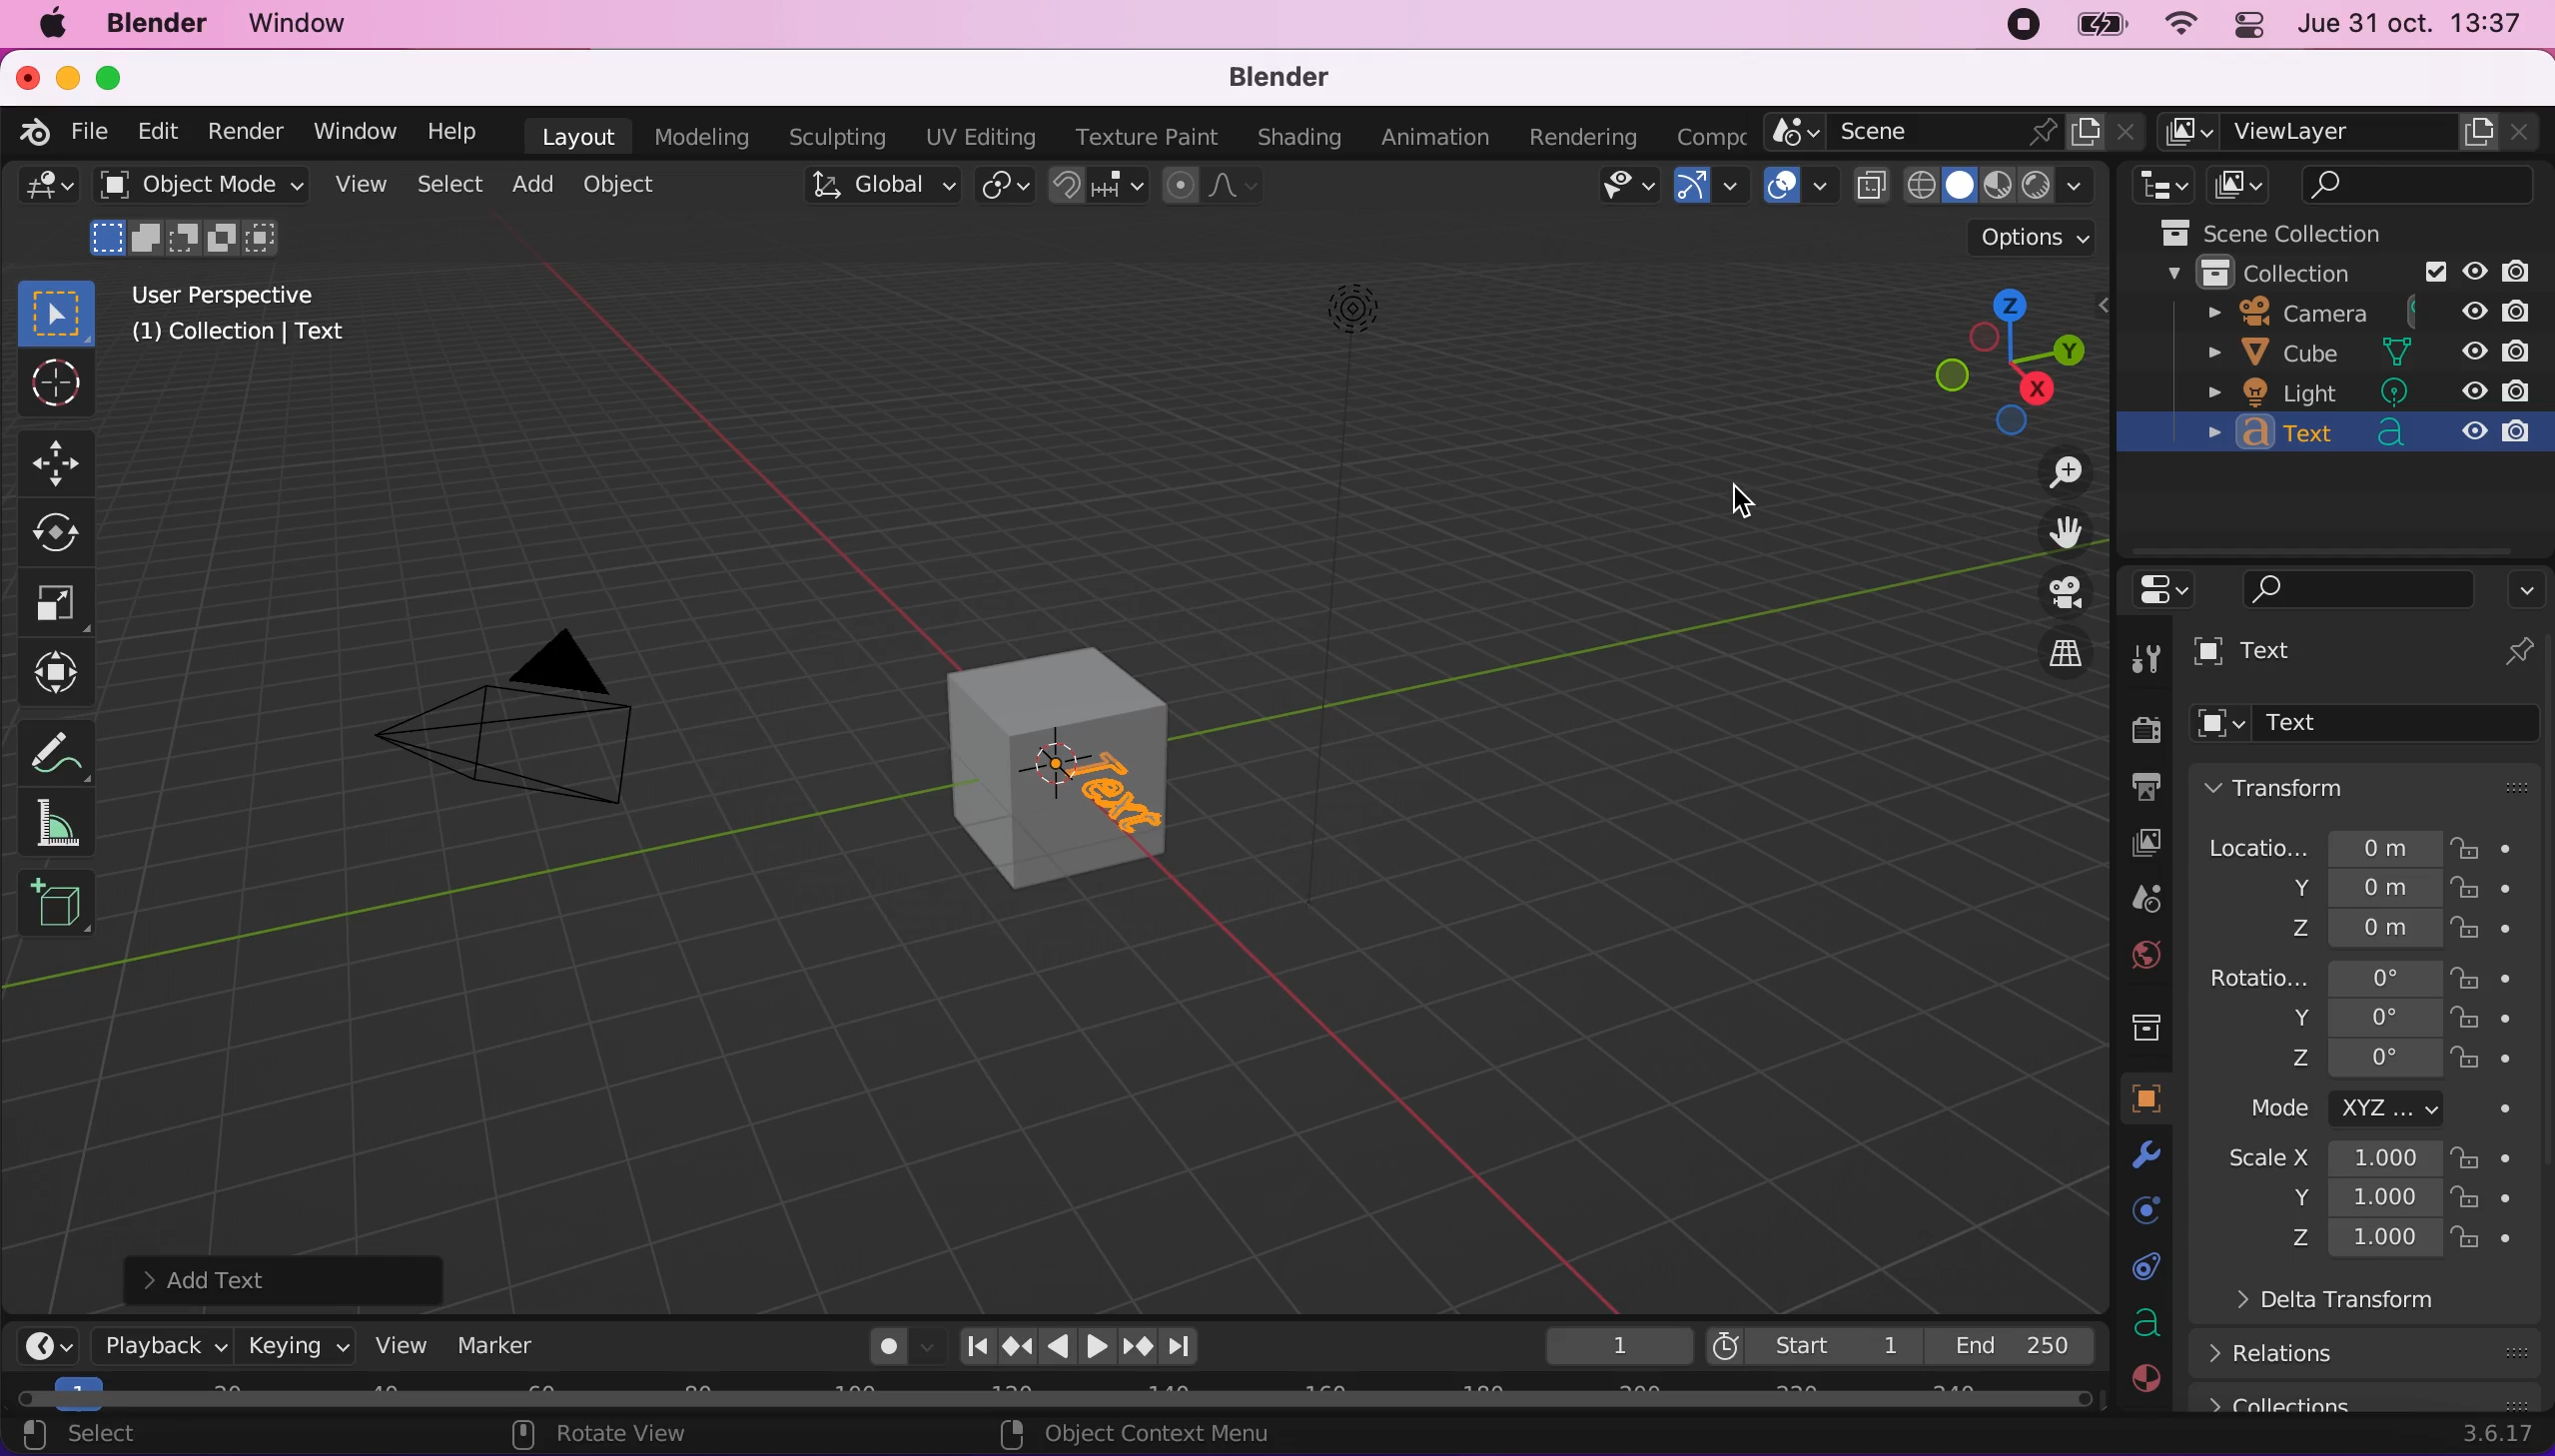 This screenshot has height=1456, width=2555. Describe the element at coordinates (2049, 648) in the screenshot. I see `switch current view` at that location.